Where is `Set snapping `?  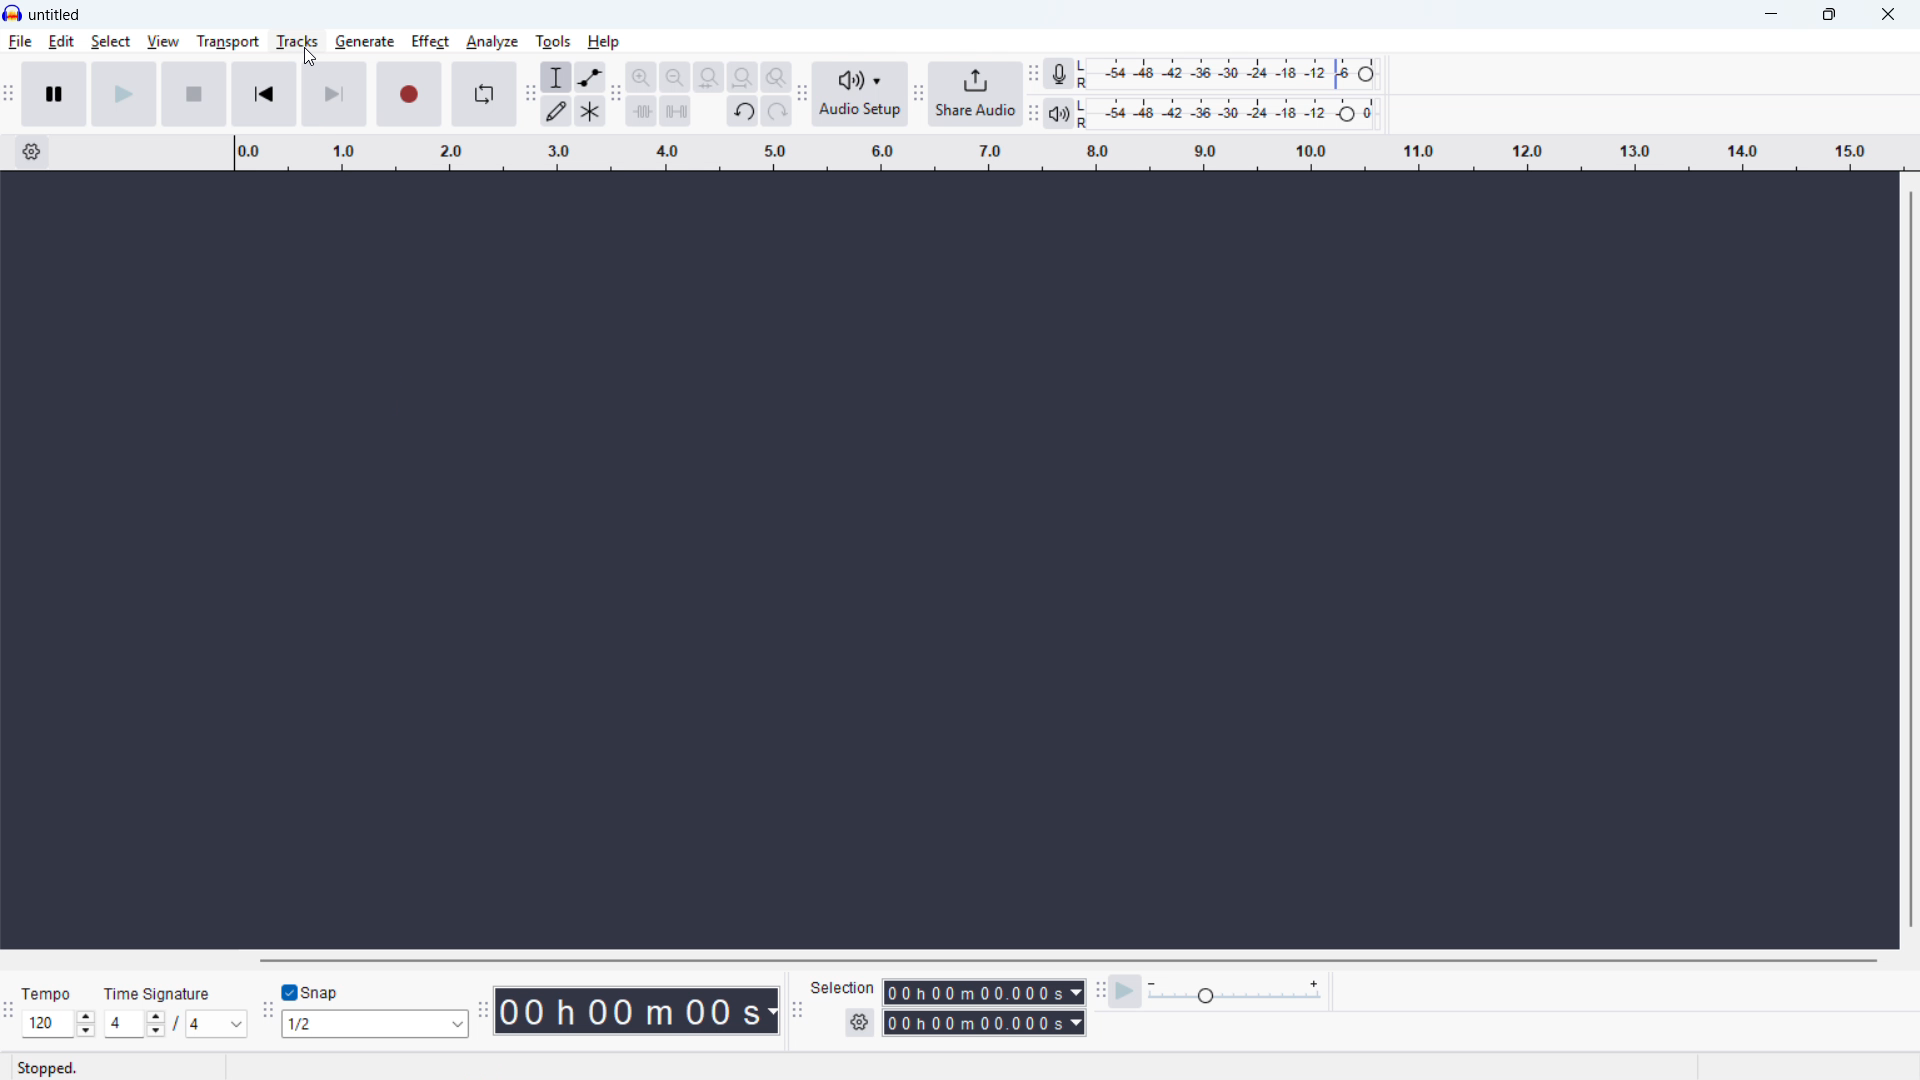
Set snapping  is located at coordinates (376, 1025).